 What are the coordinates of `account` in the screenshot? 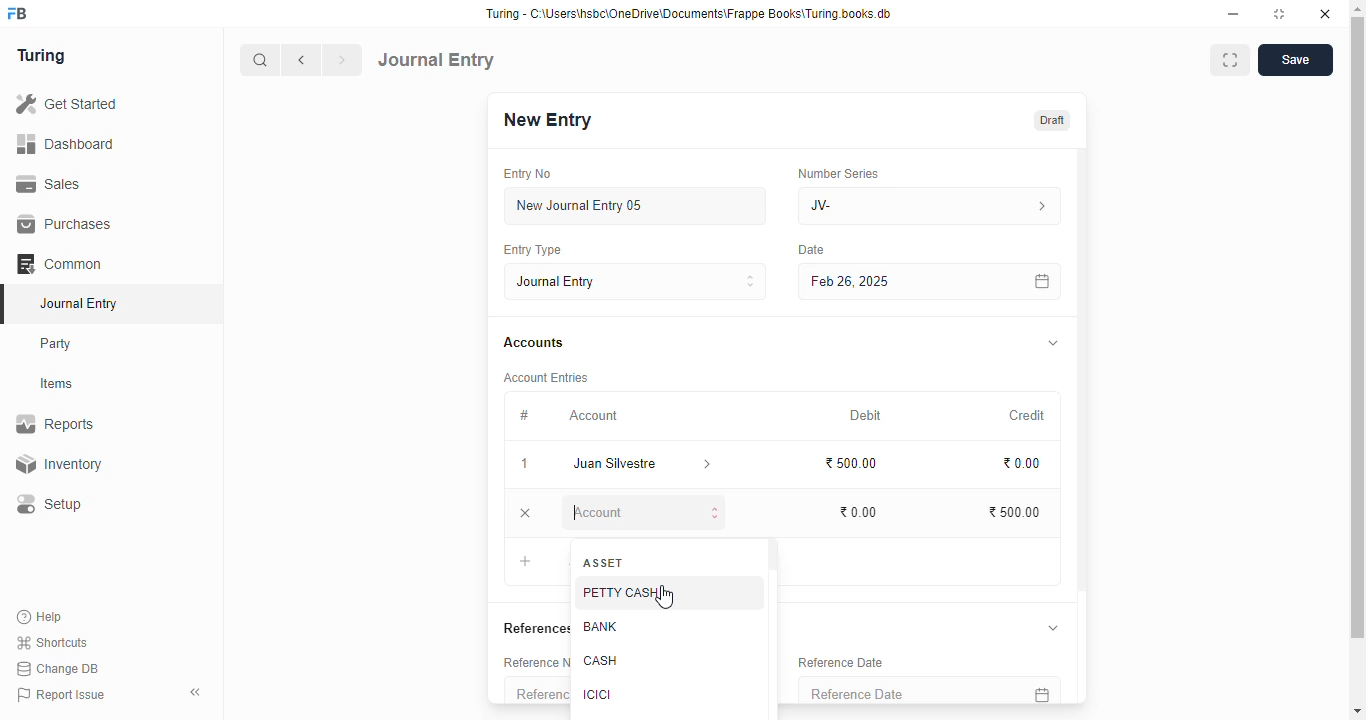 It's located at (594, 415).